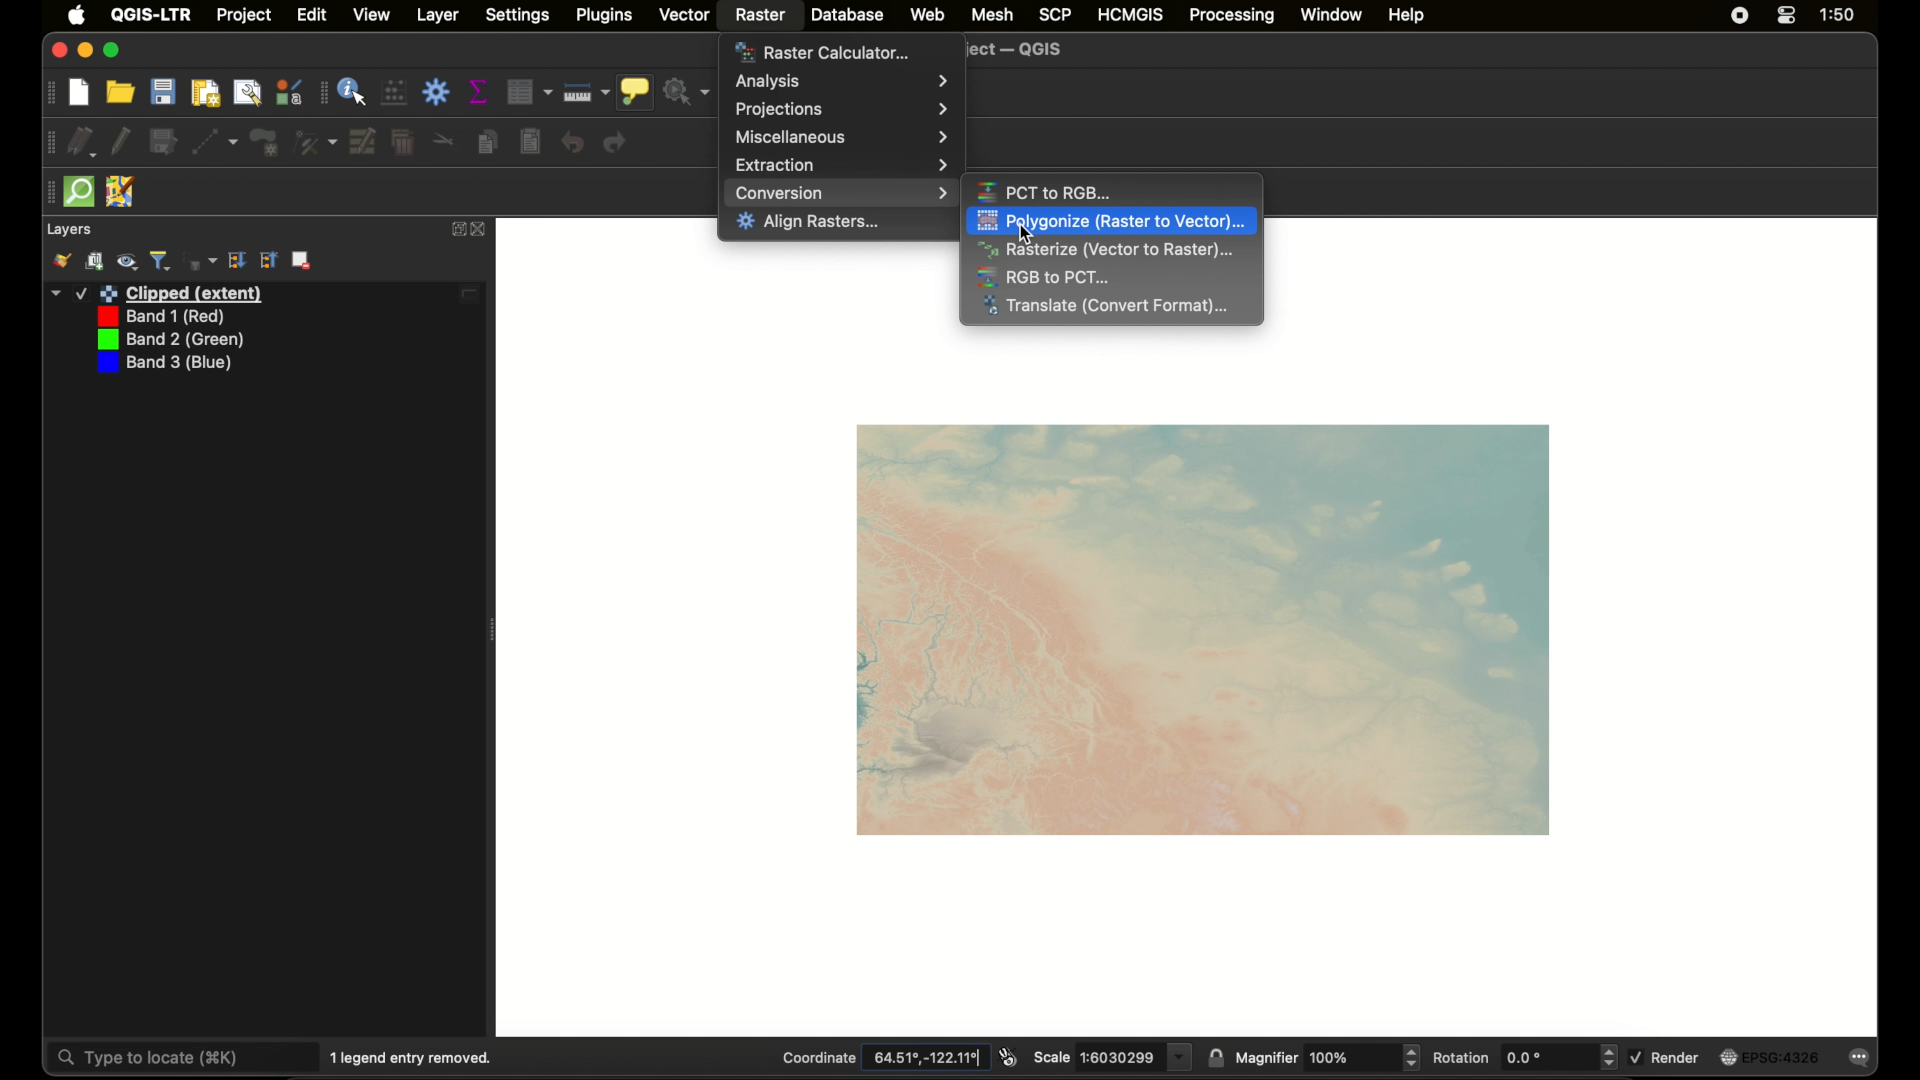 This screenshot has width=1920, height=1080. What do you see at coordinates (605, 15) in the screenshot?
I see `plugins` at bounding box center [605, 15].